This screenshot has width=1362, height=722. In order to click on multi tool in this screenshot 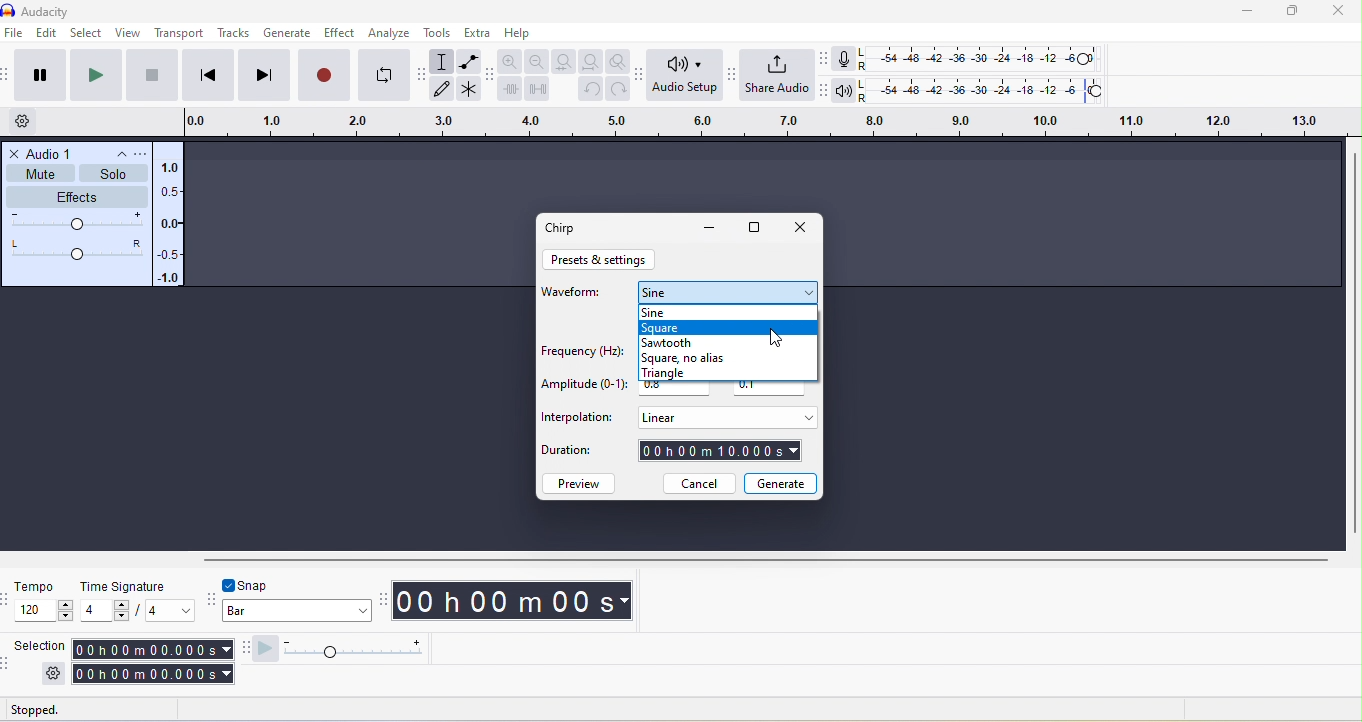, I will do `click(470, 89)`.